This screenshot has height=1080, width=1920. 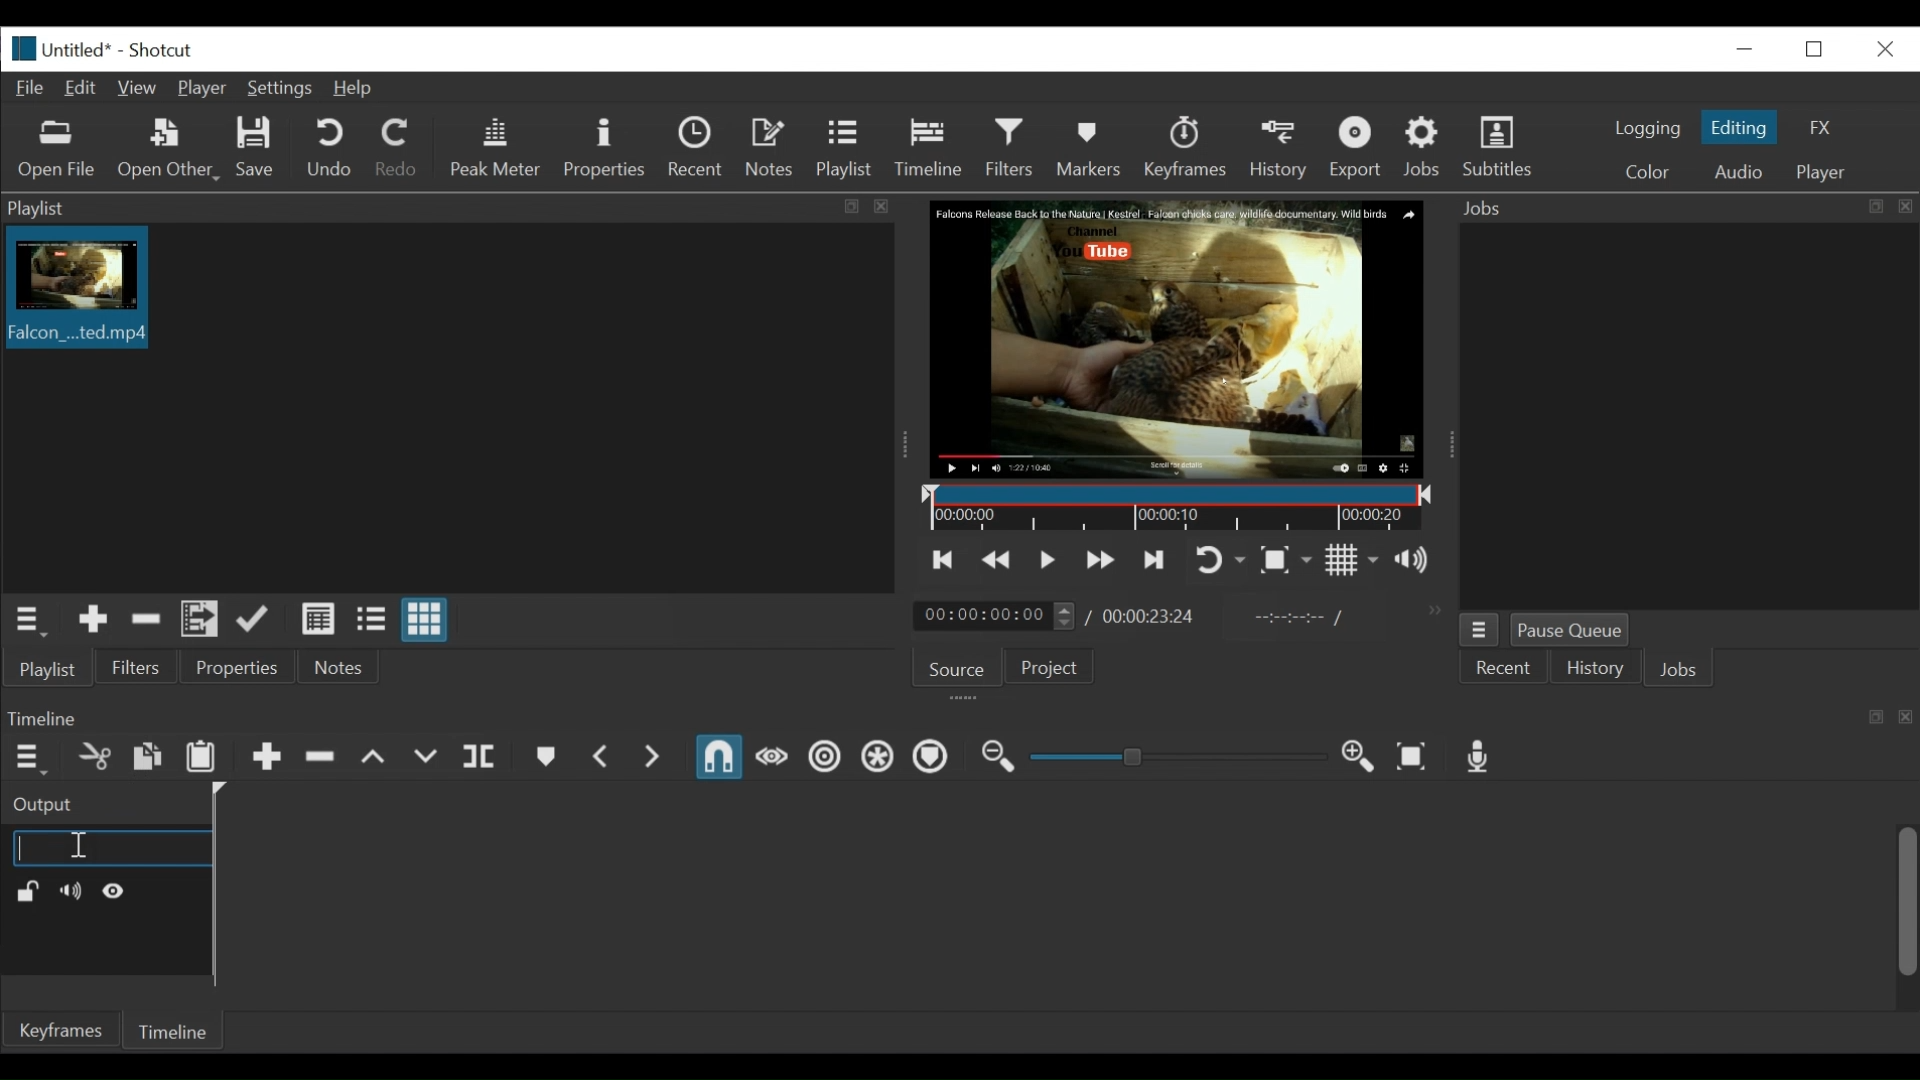 What do you see at coordinates (51, 670) in the screenshot?
I see `Playlist` at bounding box center [51, 670].